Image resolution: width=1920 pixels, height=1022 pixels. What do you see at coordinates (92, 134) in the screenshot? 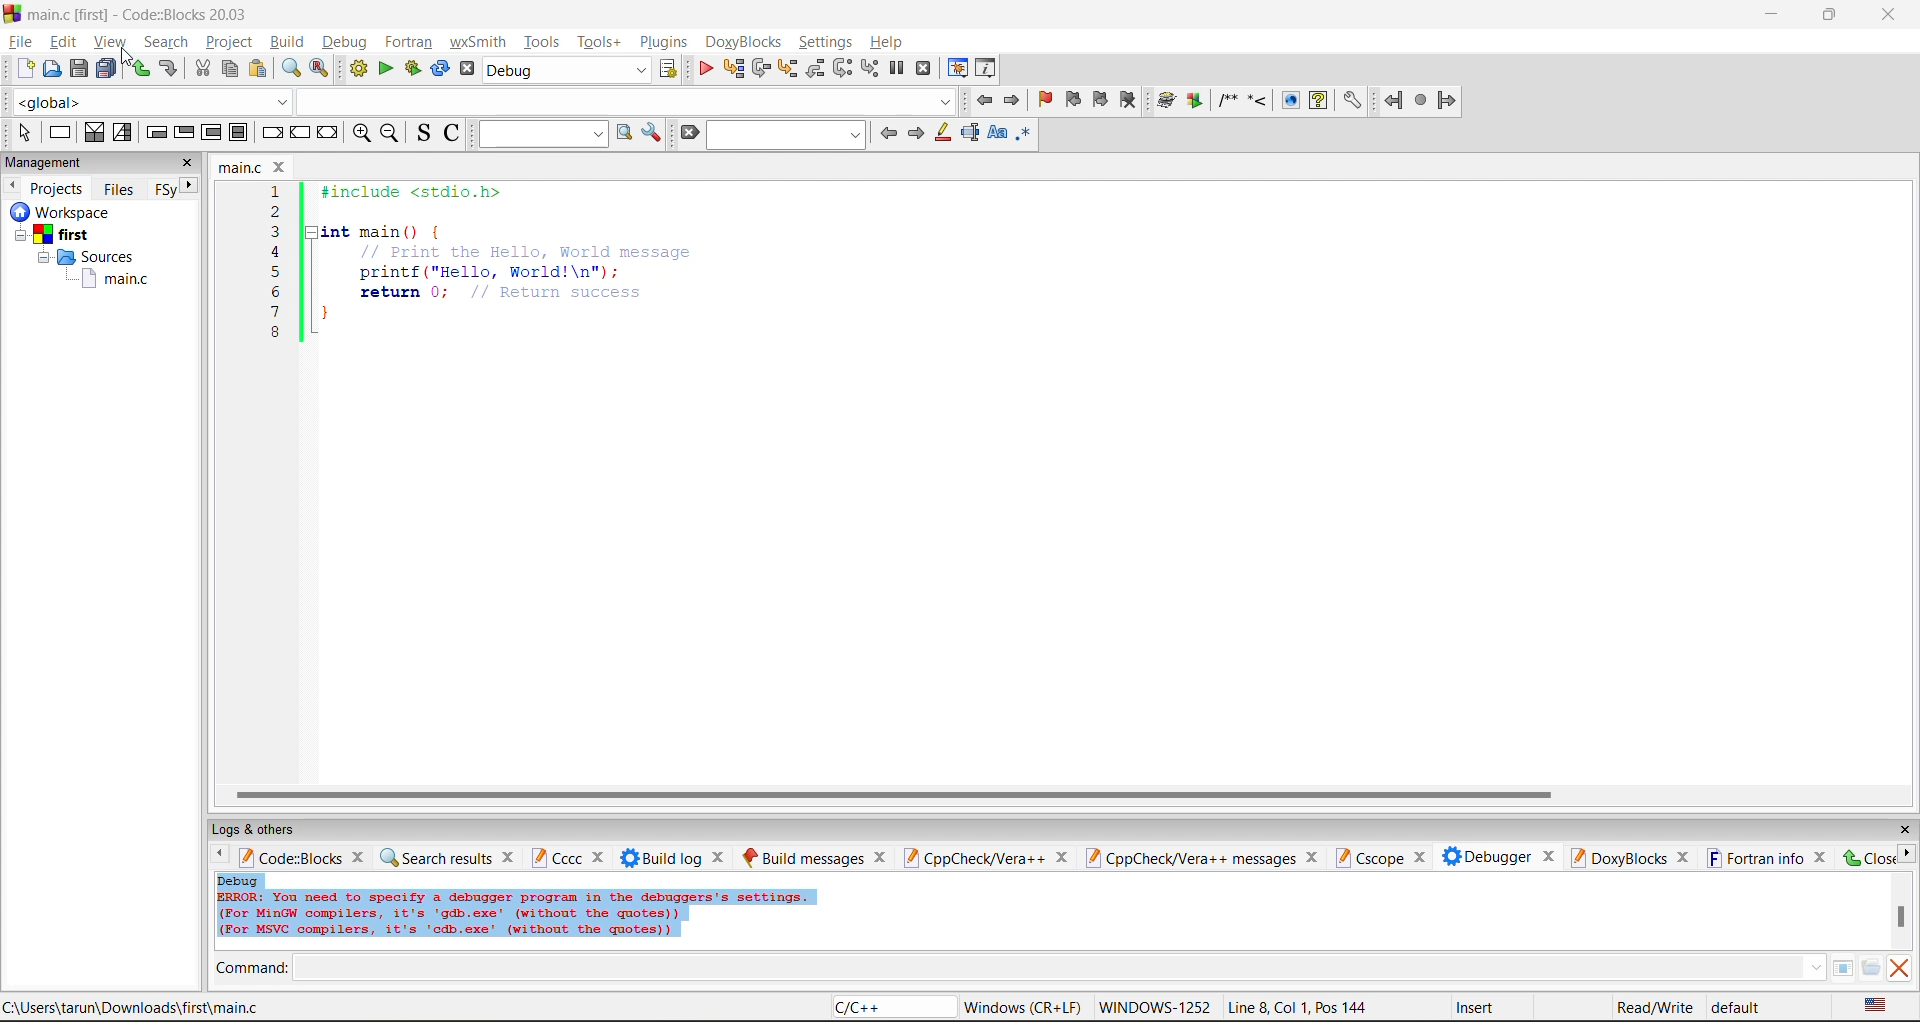
I see `decision` at bounding box center [92, 134].